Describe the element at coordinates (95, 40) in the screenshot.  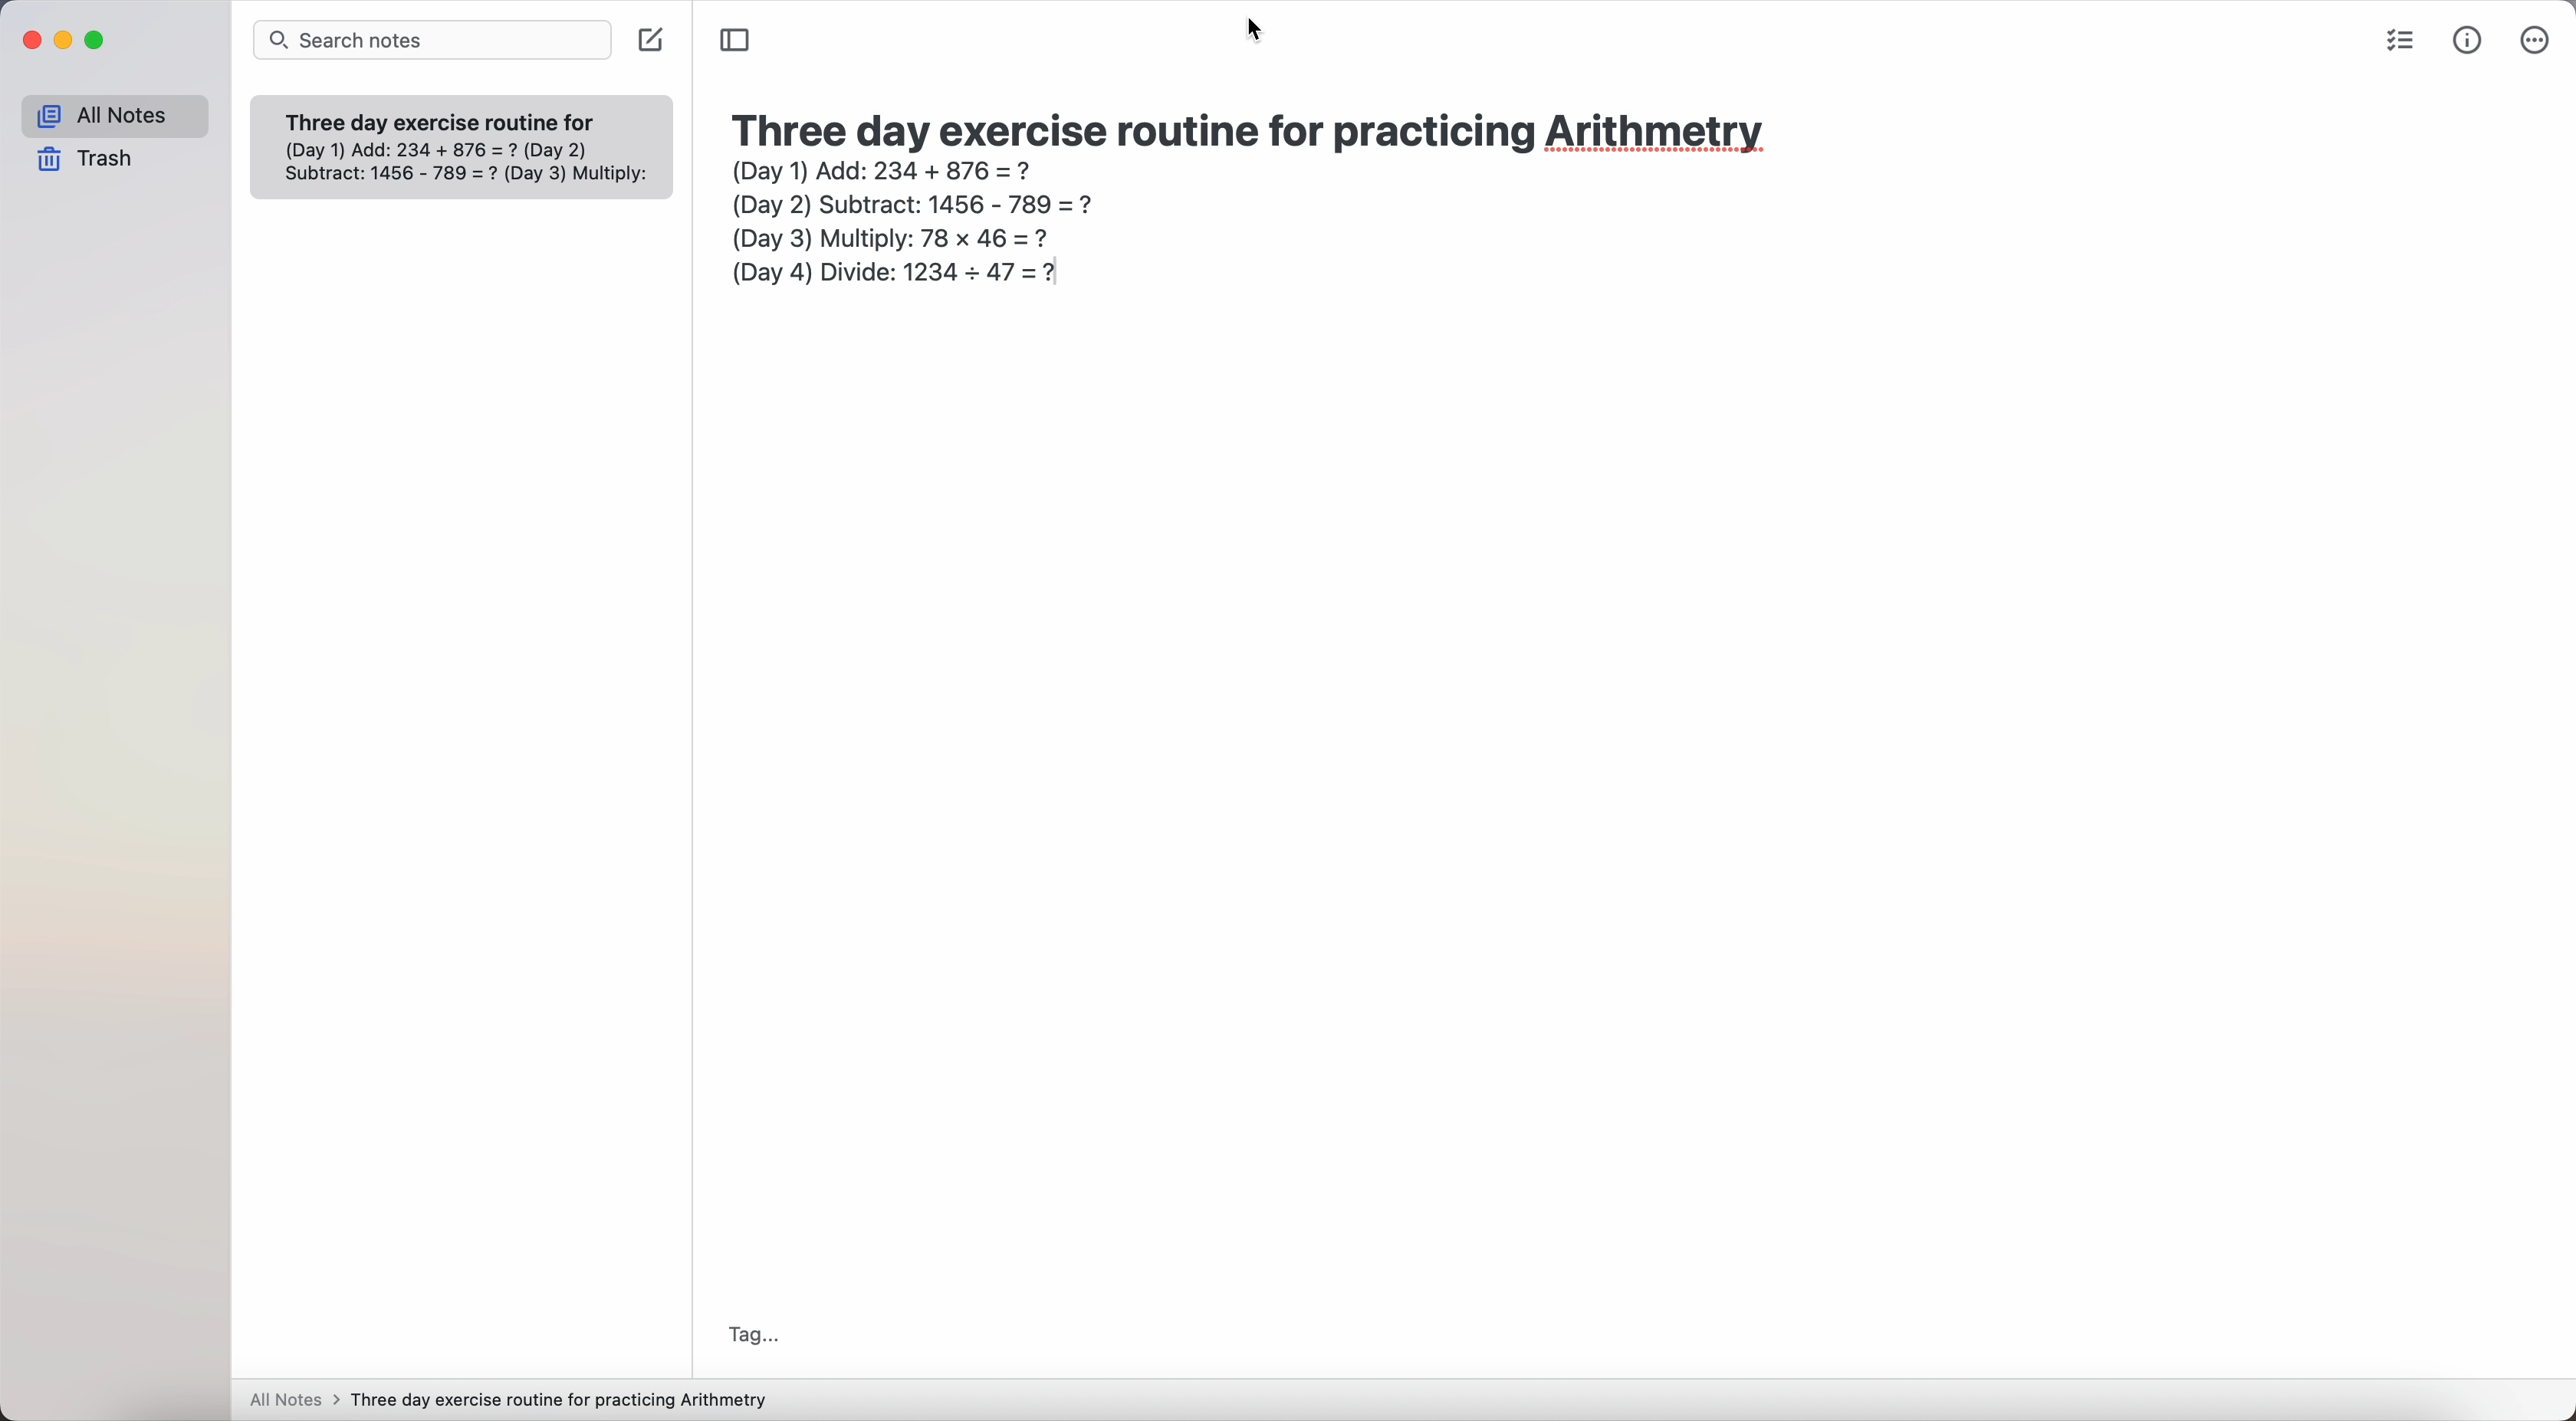
I see `maximize` at that location.